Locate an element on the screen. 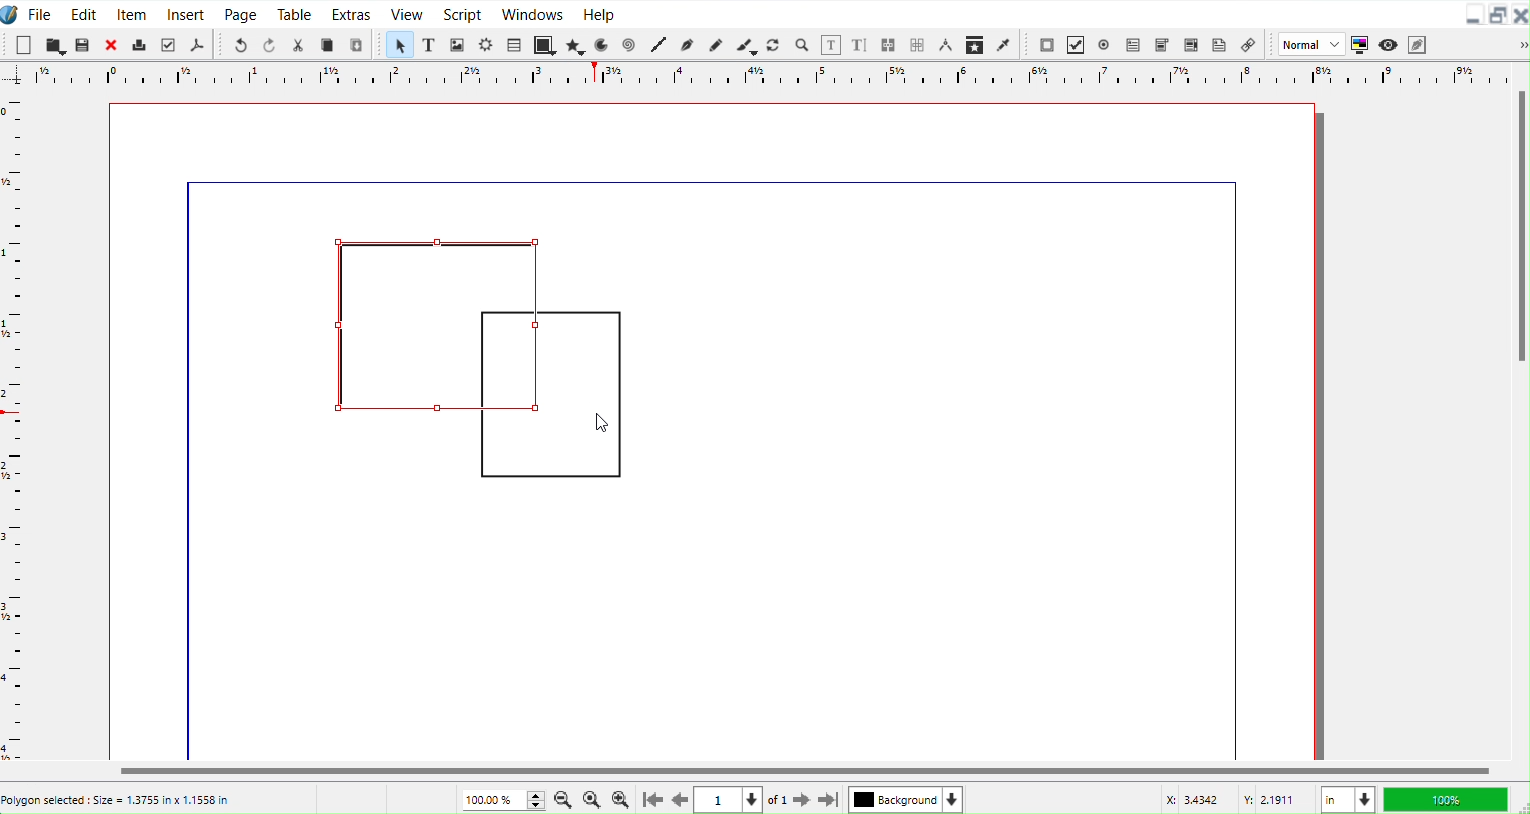 The width and height of the screenshot is (1530, 814). Polygons is located at coordinates (478, 364).